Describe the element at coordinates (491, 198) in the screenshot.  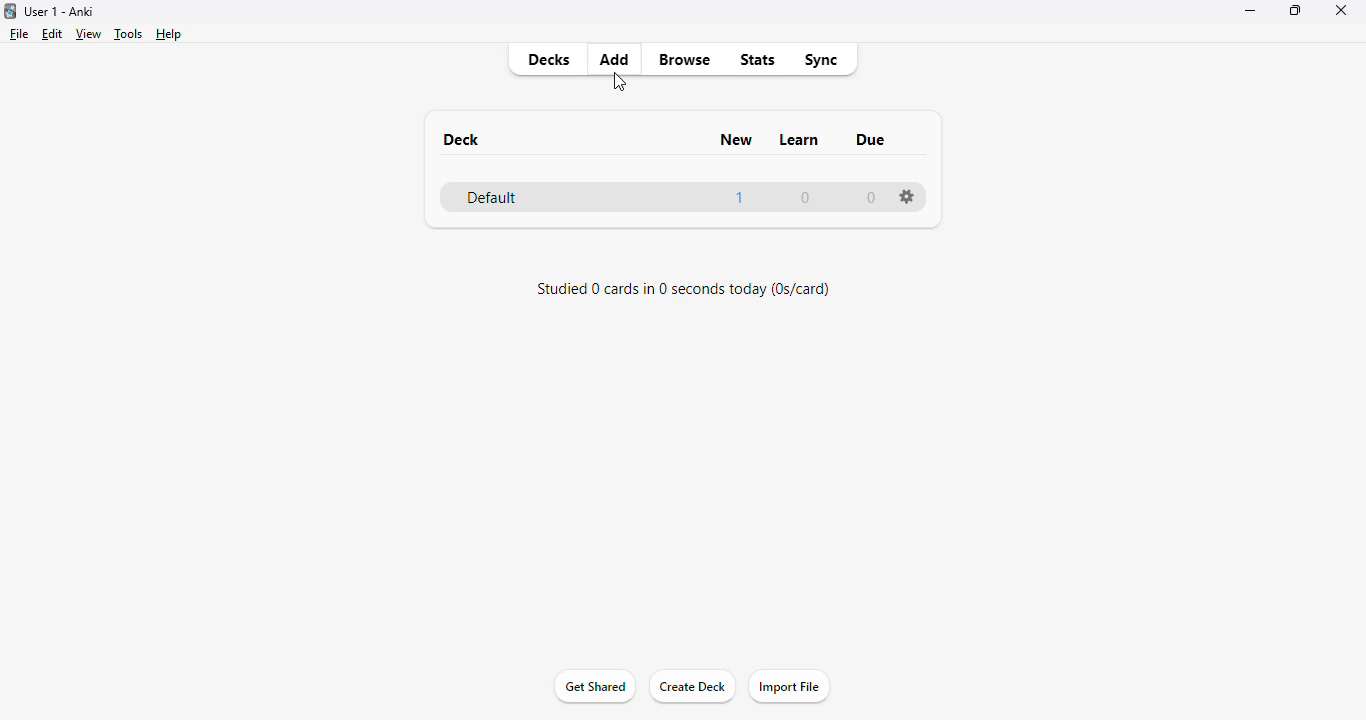
I see `default` at that location.